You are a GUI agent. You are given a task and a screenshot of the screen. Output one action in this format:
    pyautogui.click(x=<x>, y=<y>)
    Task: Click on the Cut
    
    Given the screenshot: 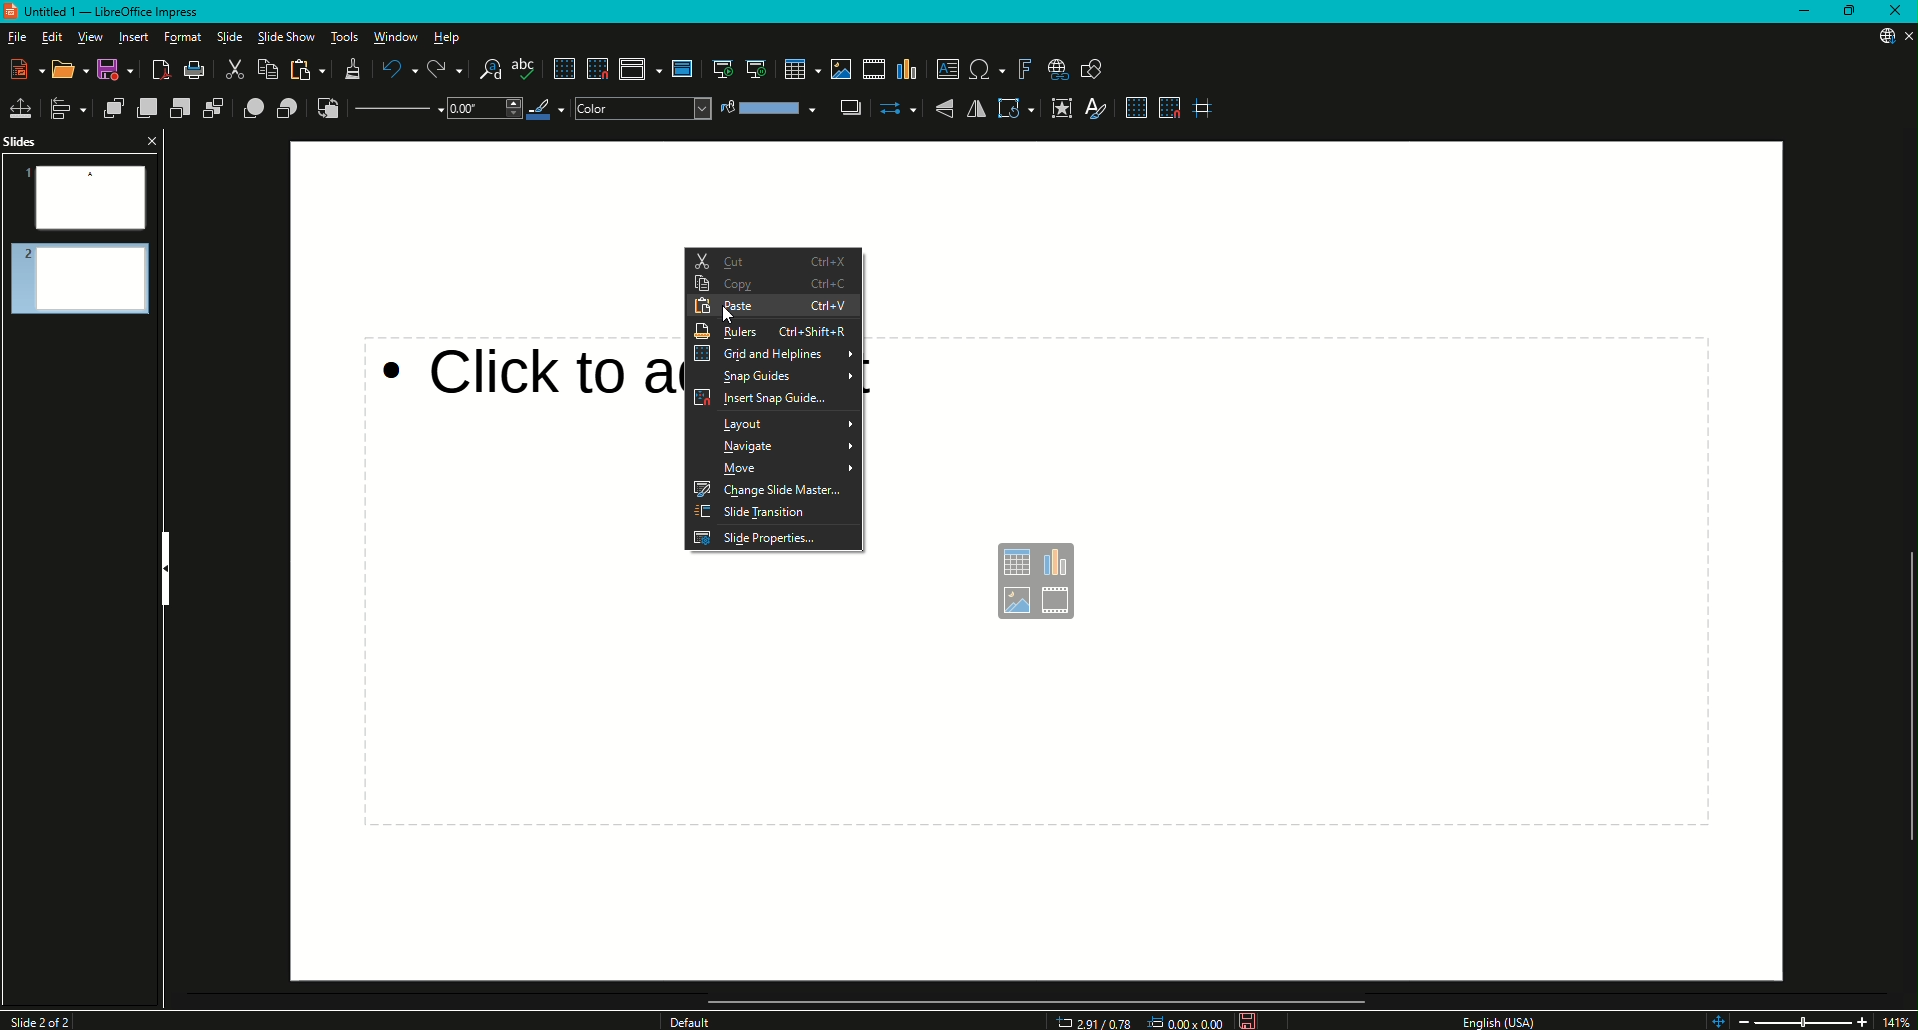 What is the action you would take?
    pyautogui.click(x=230, y=70)
    